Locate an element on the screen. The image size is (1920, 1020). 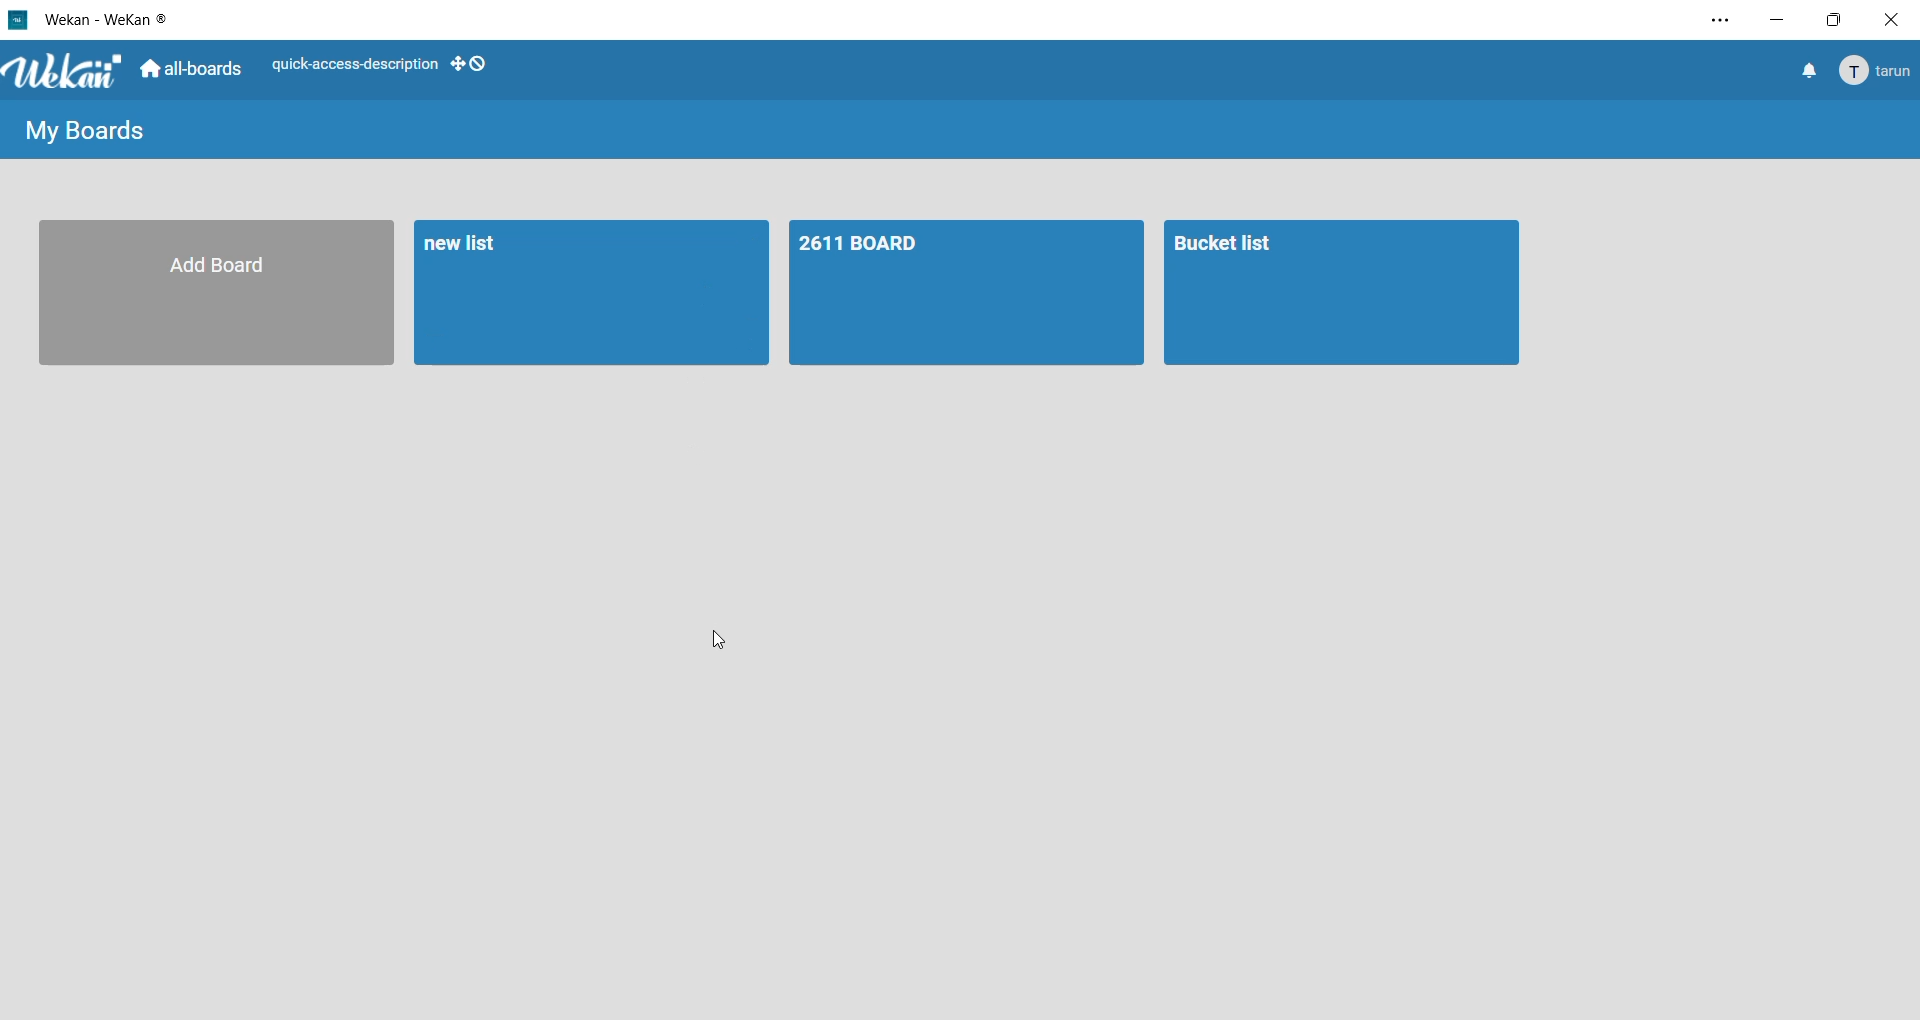
my boards is located at coordinates (87, 133).